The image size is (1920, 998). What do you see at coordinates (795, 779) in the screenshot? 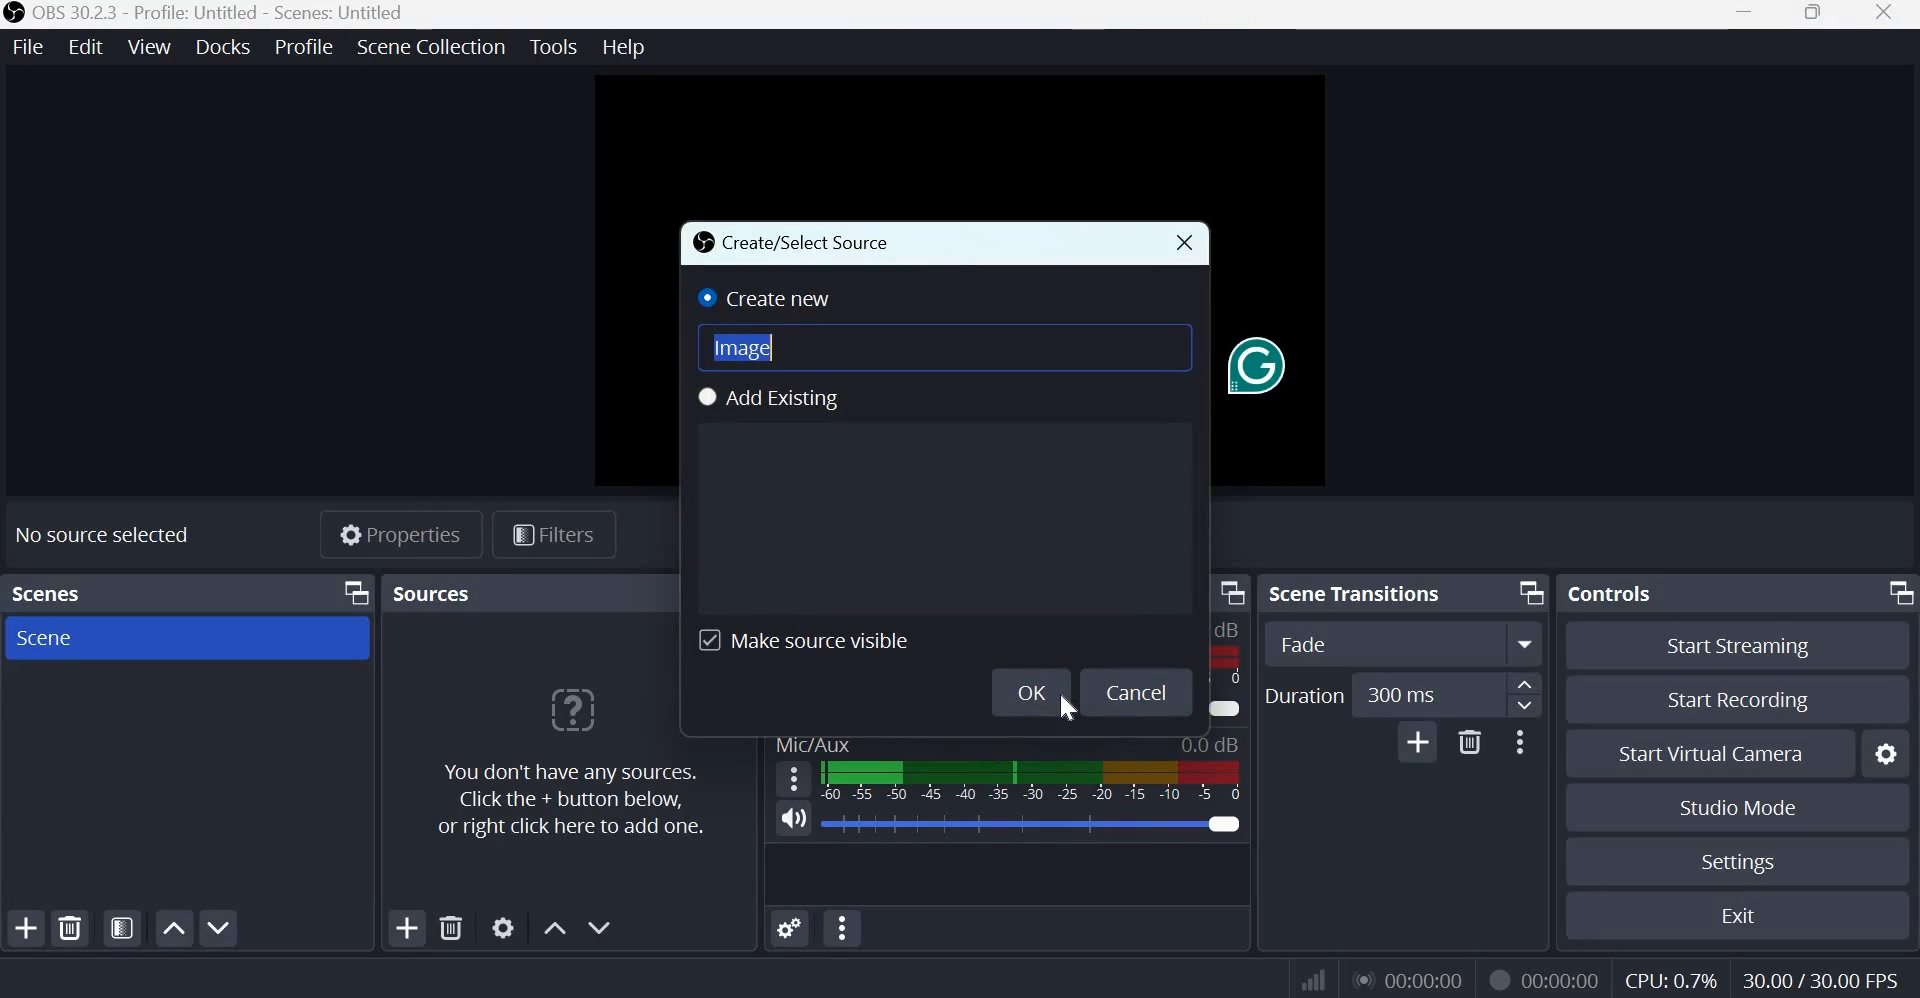
I see `hamburger menu` at bounding box center [795, 779].